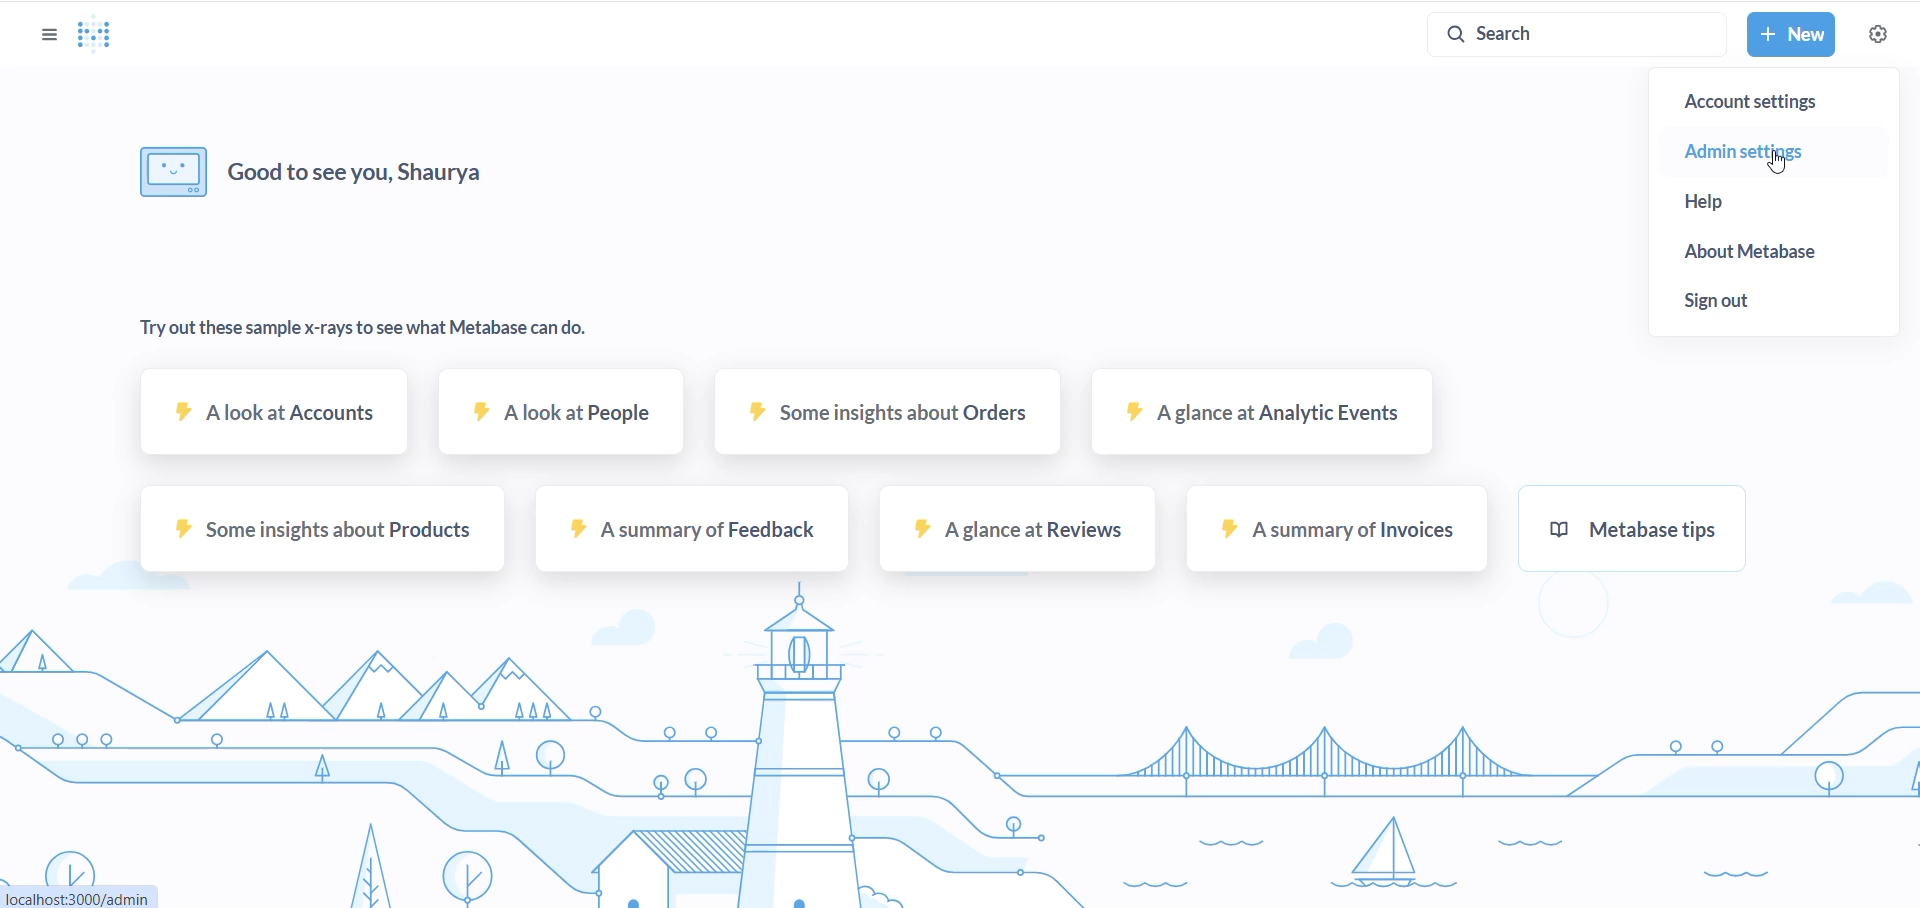 The height and width of the screenshot is (908, 1920). Describe the element at coordinates (1731, 202) in the screenshot. I see `help` at that location.